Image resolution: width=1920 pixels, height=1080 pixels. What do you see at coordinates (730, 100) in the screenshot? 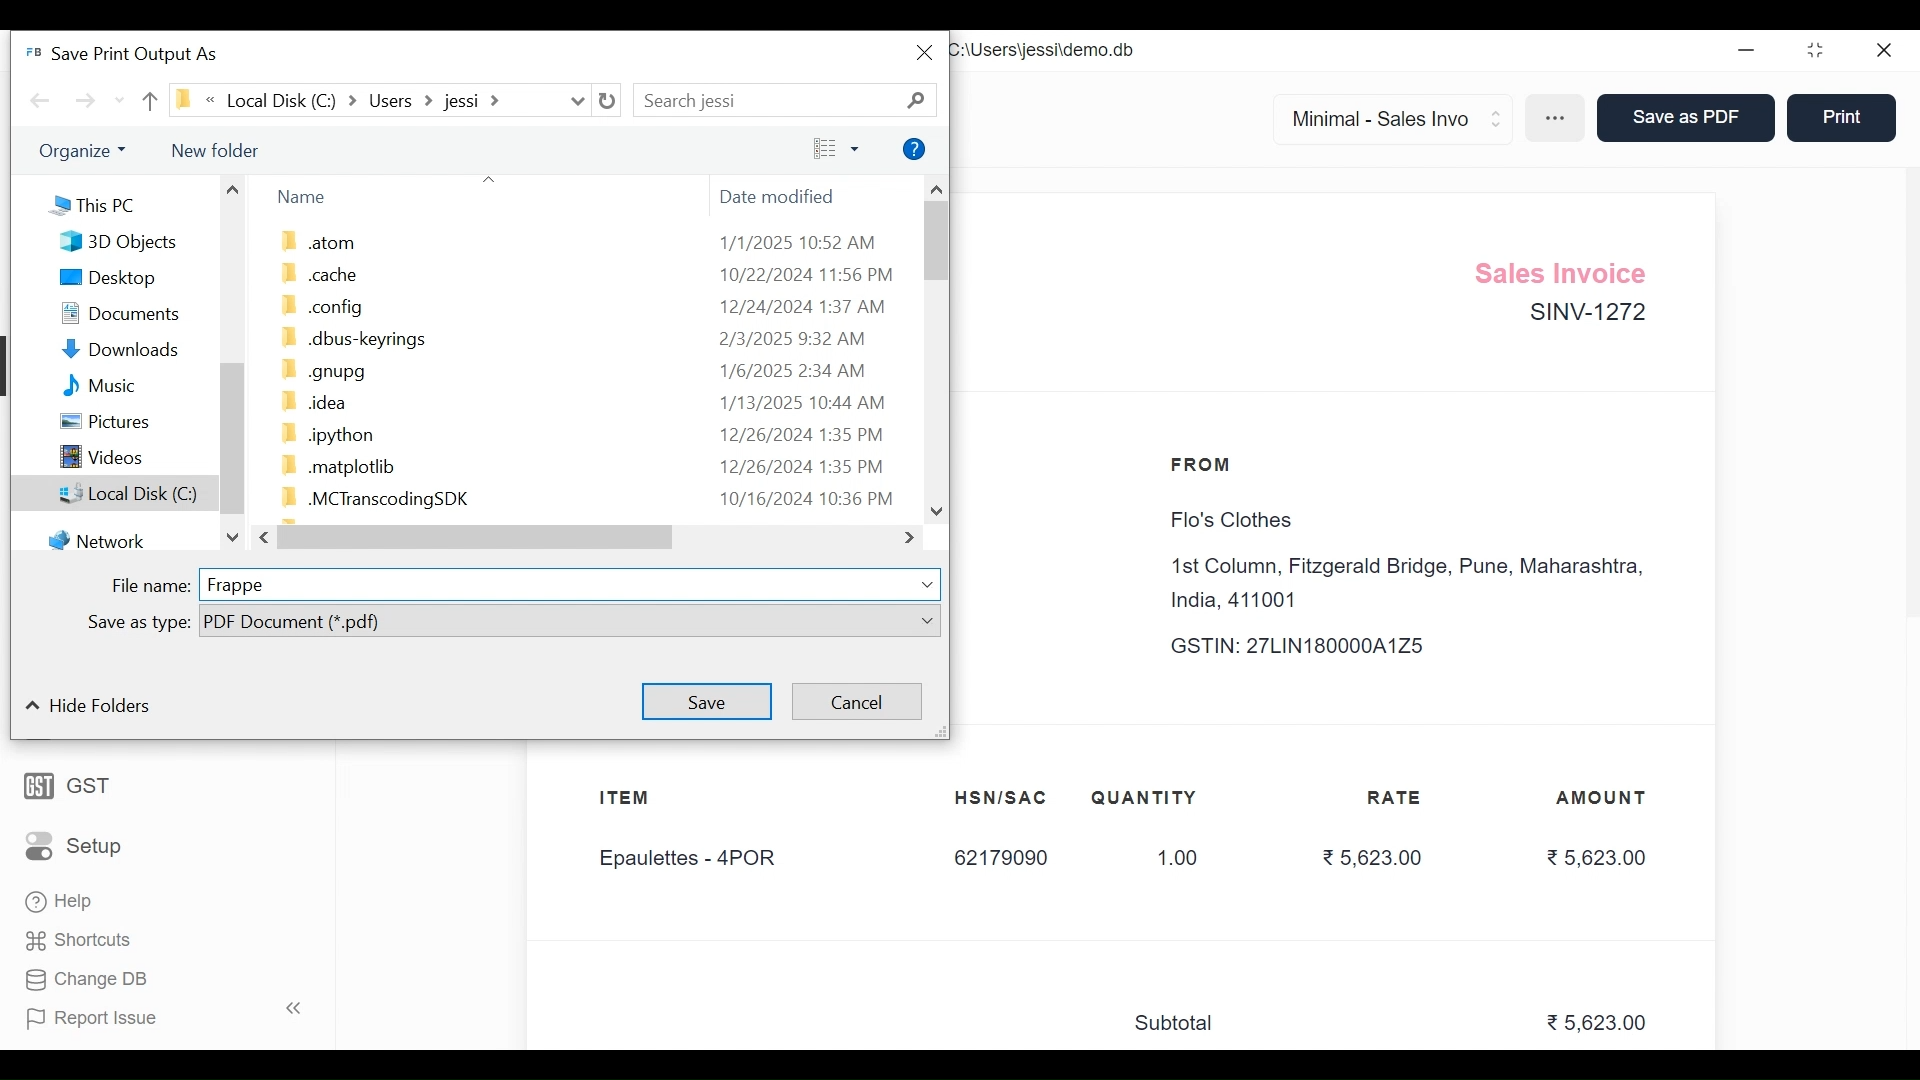
I see `Search jessi` at bounding box center [730, 100].